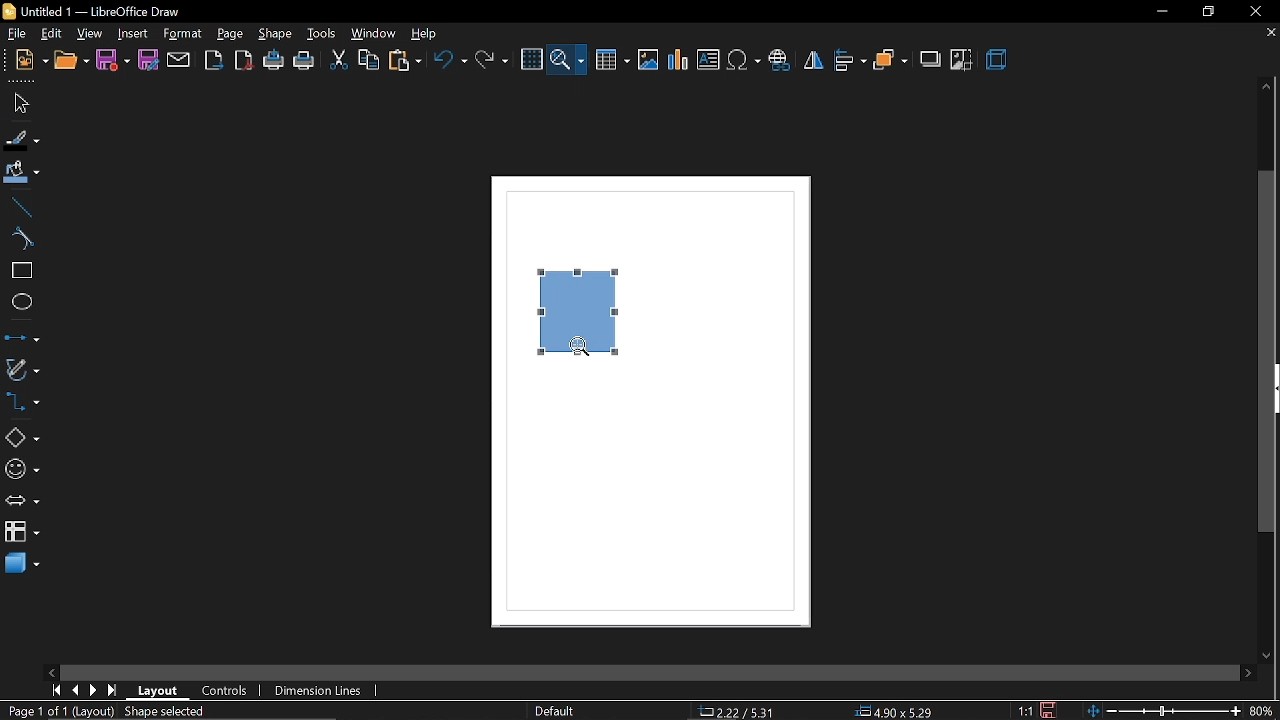 The image size is (1280, 720). What do you see at coordinates (22, 501) in the screenshot?
I see `arrows` at bounding box center [22, 501].